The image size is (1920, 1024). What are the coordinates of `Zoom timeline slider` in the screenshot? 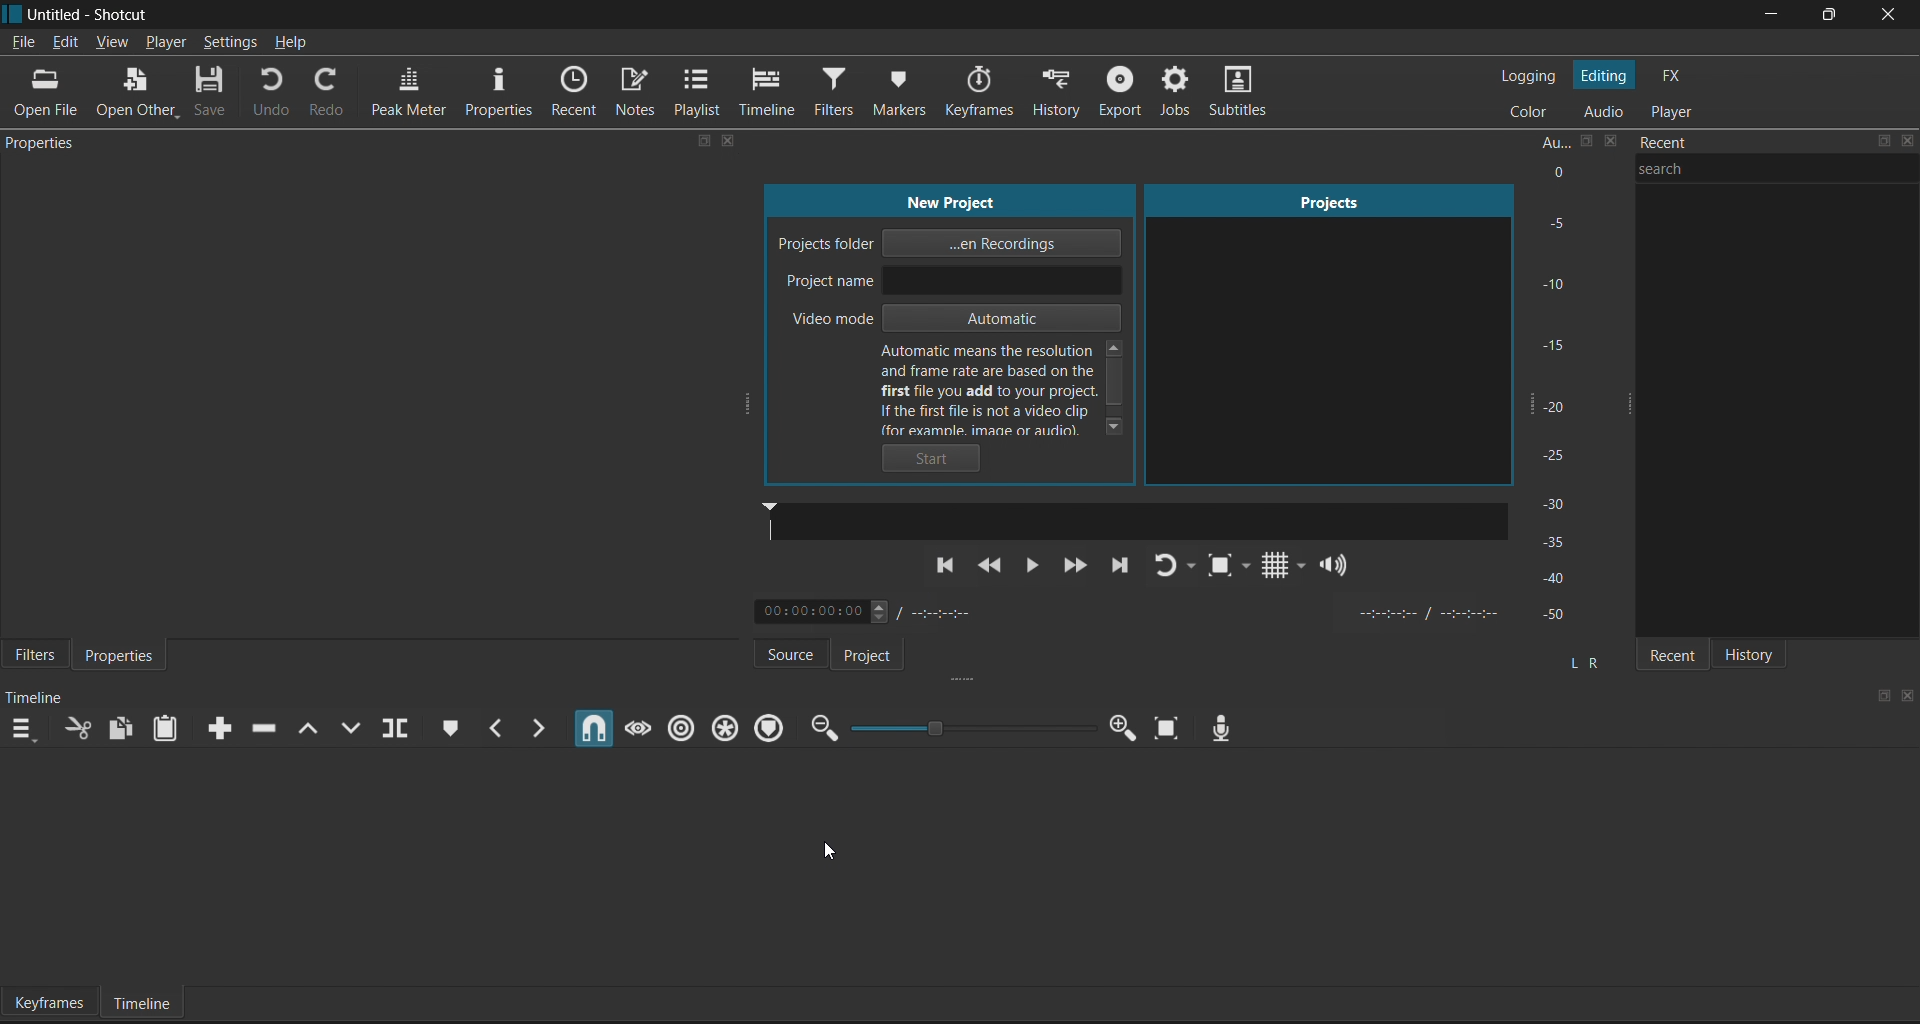 It's located at (968, 730).